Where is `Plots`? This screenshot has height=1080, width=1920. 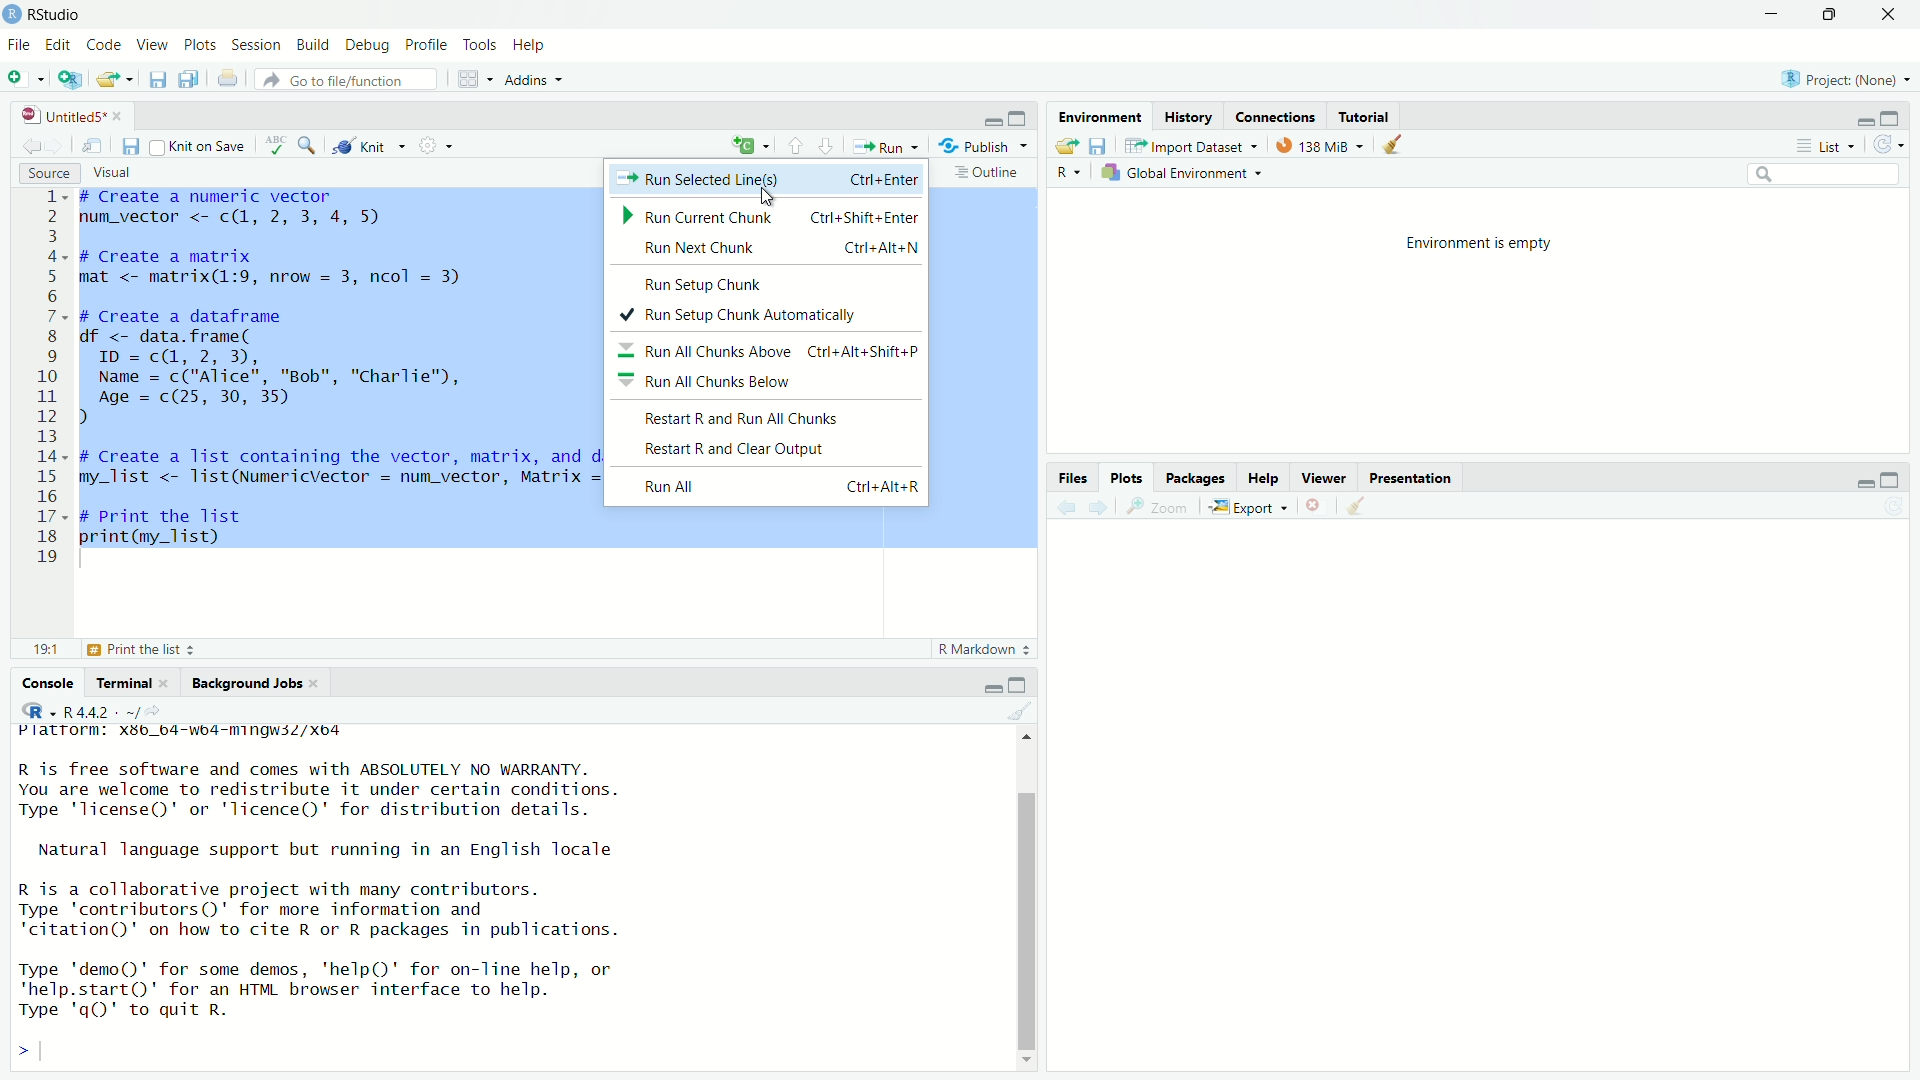 Plots is located at coordinates (200, 46).